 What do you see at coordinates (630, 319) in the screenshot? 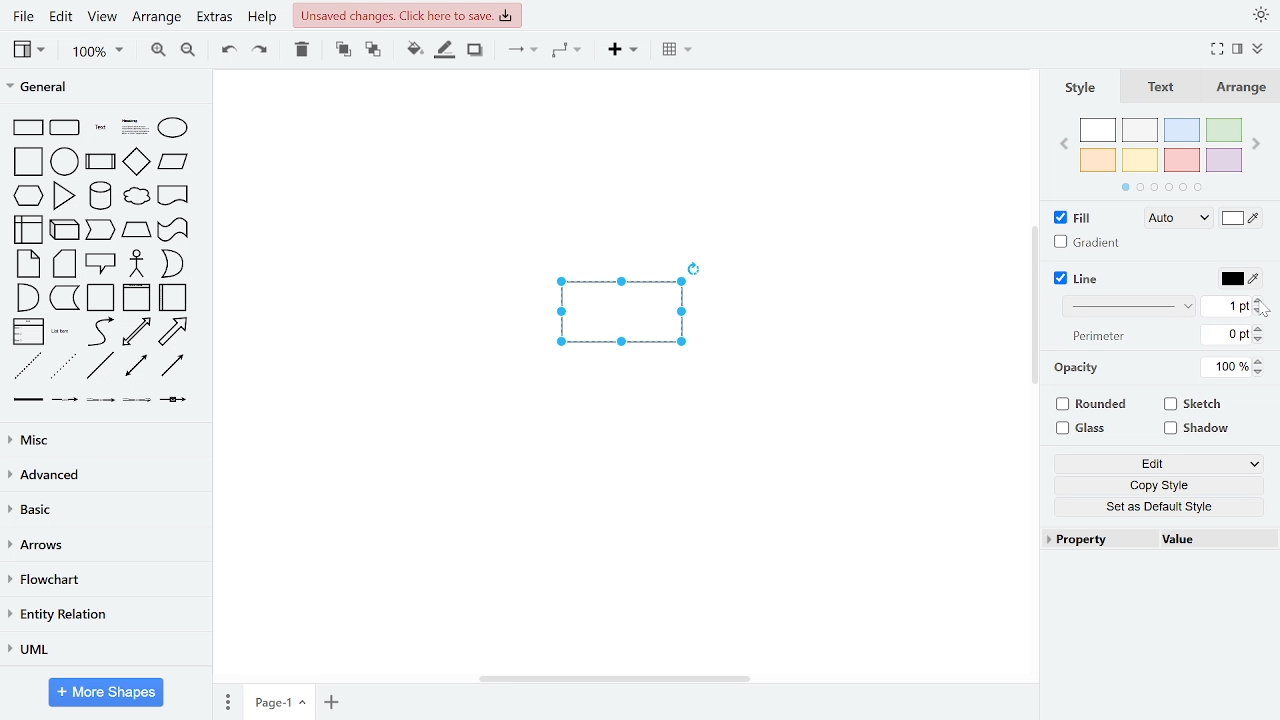
I see `Current diagram` at bounding box center [630, 319].